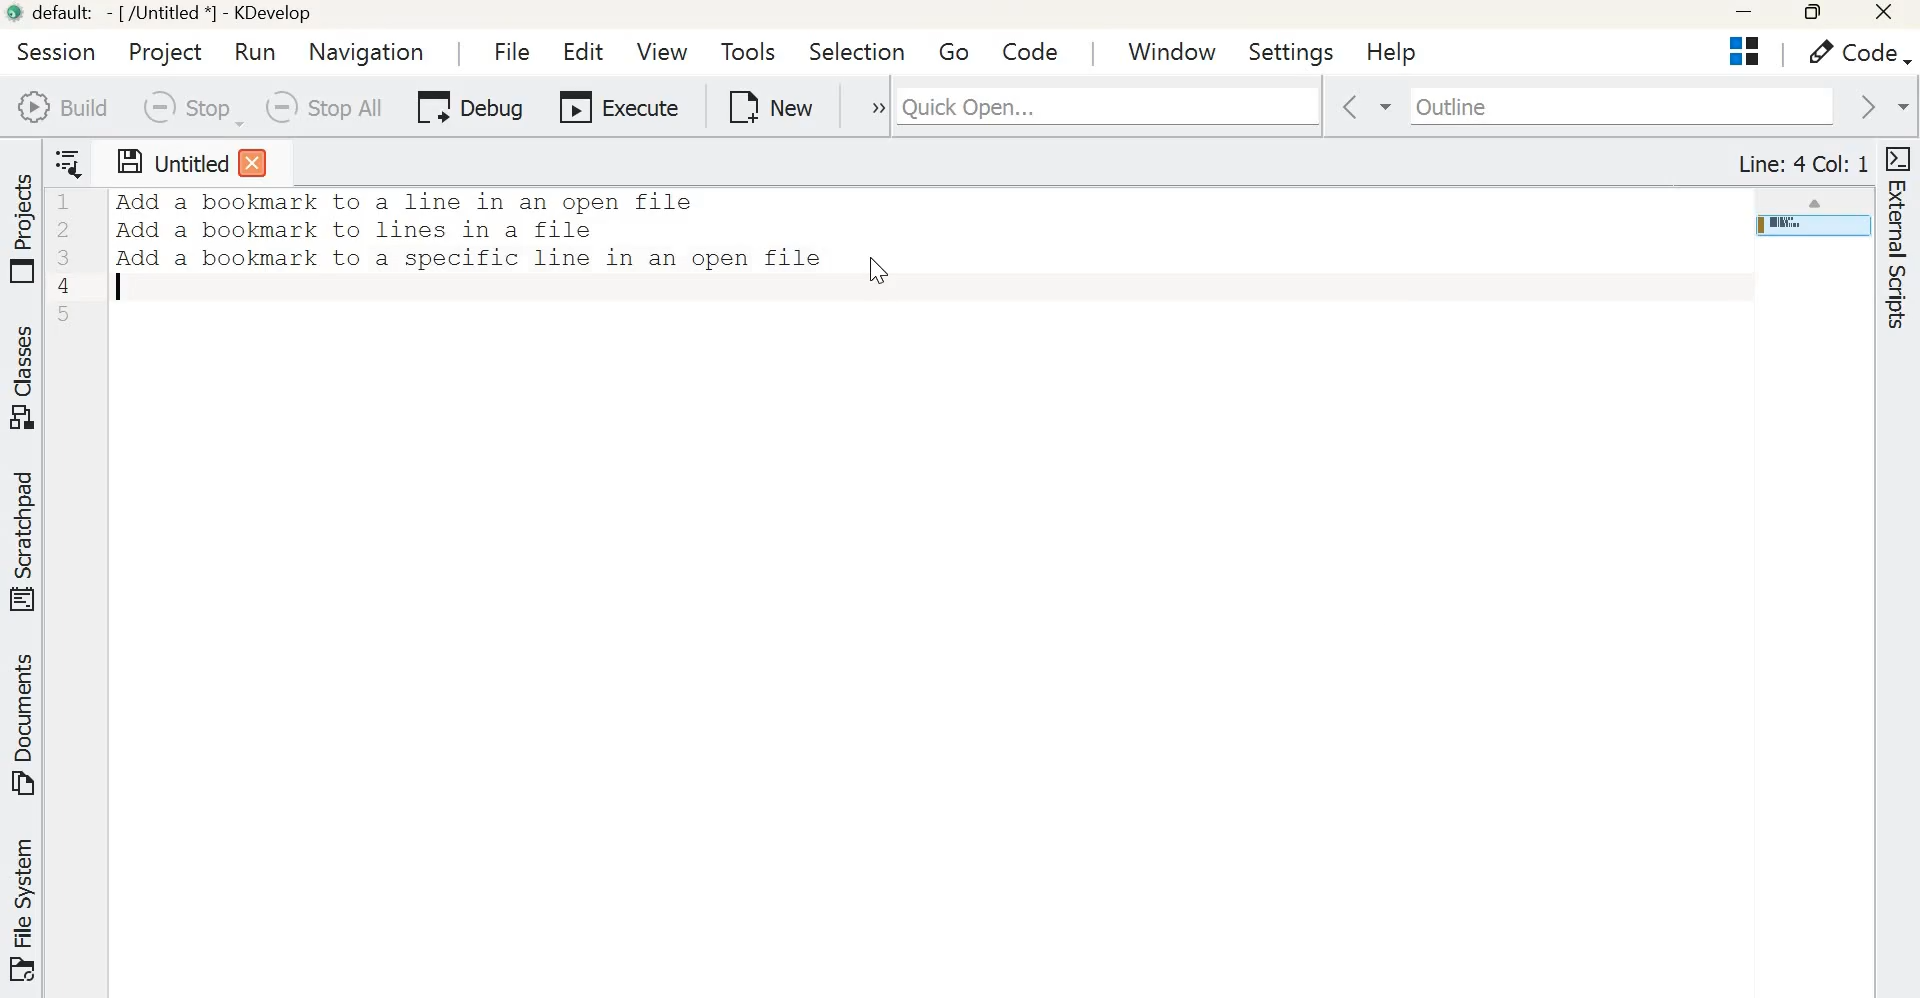 The width and height of the screenshot is (1920, 998). I want to click on New, so click(767, 104).